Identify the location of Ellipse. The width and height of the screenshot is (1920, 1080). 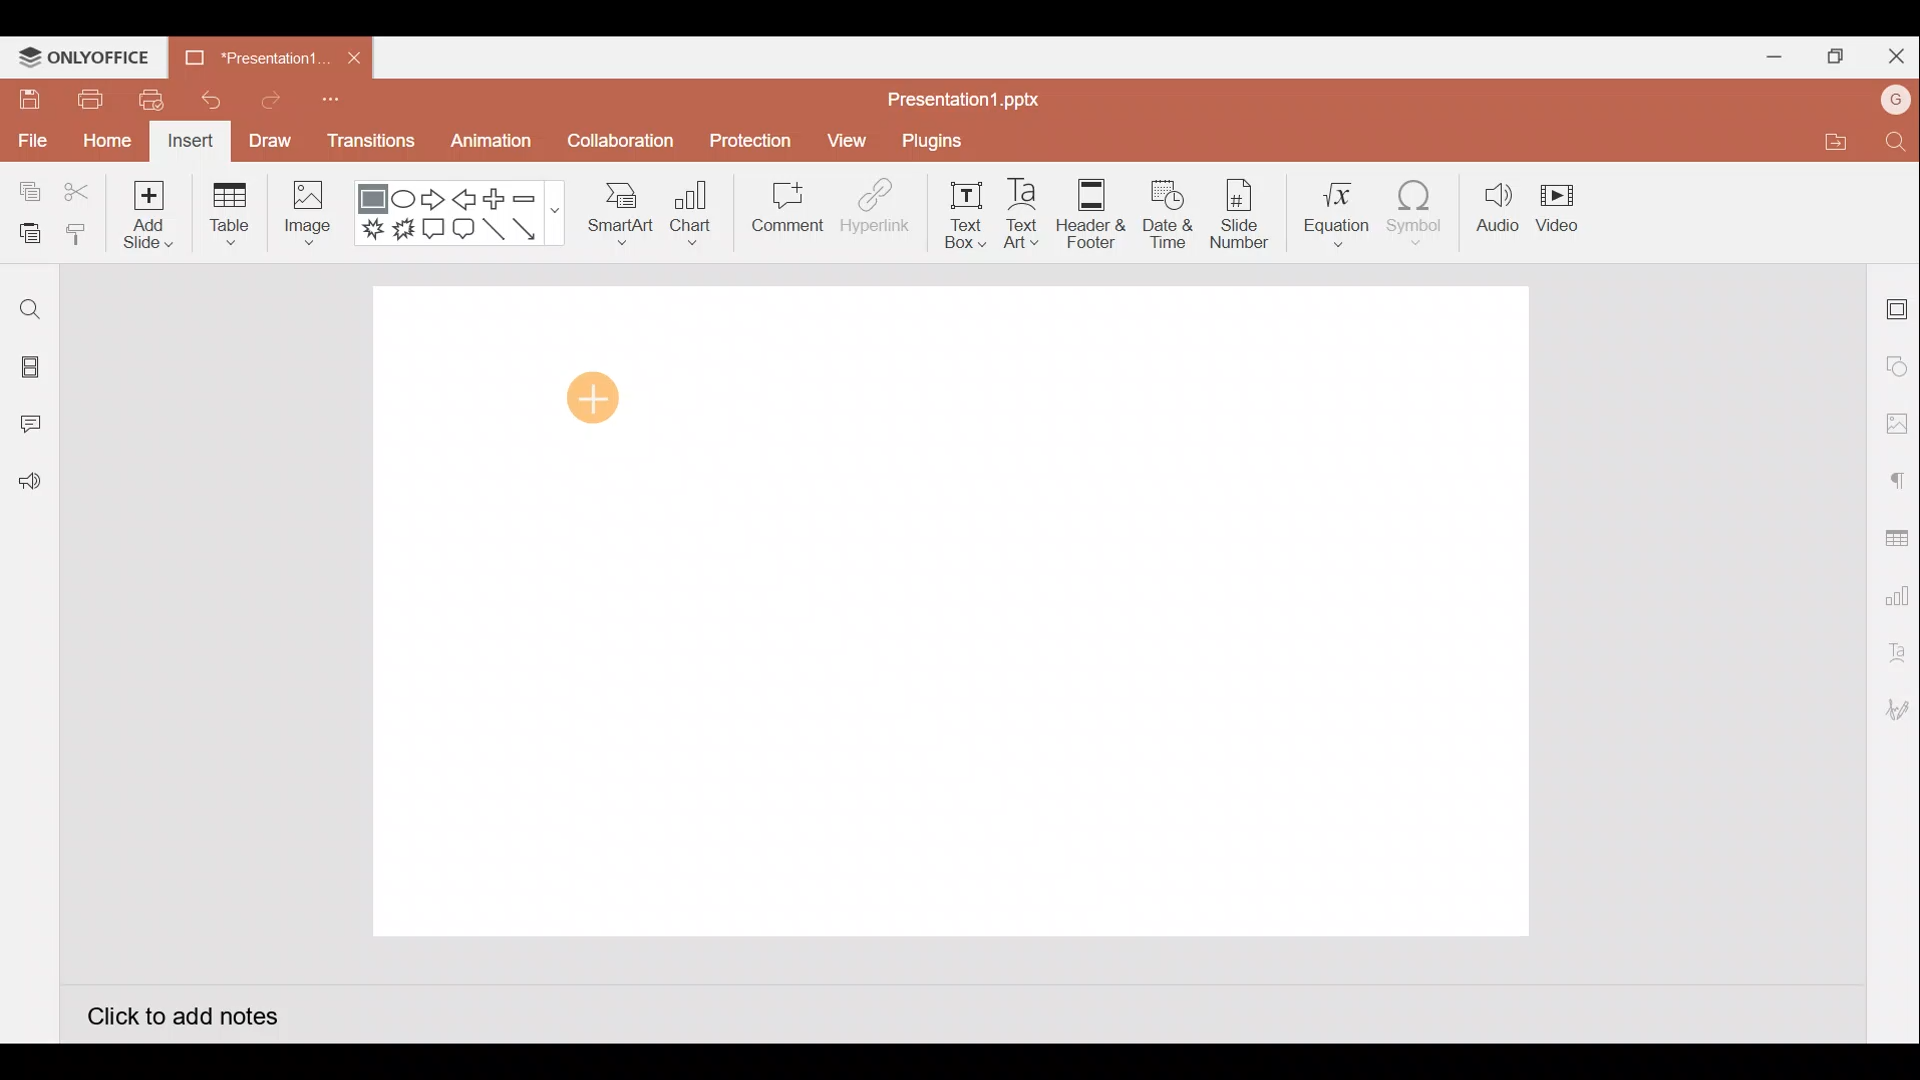
(406, 197).